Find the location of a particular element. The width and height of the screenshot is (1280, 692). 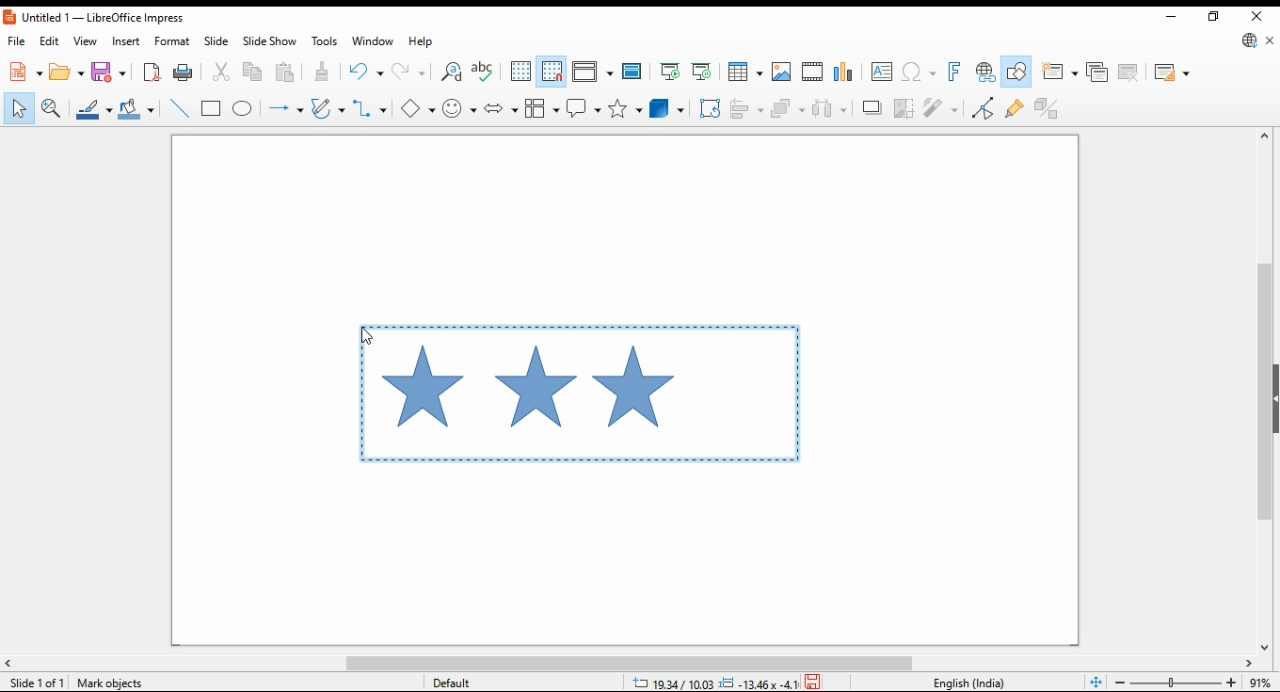

open is located at coordinates (67, 71).